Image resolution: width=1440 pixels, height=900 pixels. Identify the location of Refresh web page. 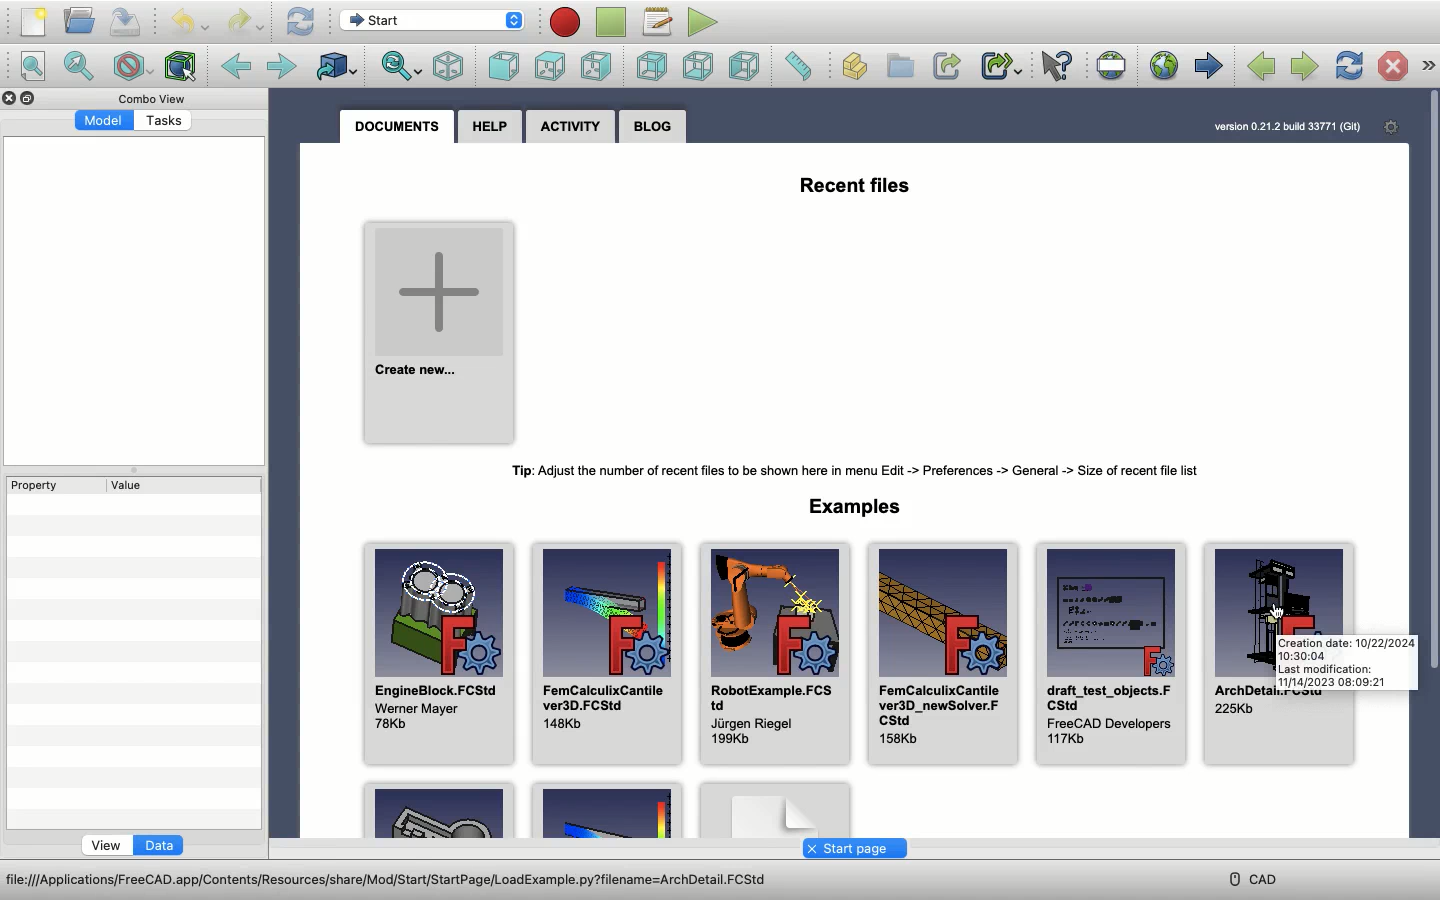
(1347, 66).